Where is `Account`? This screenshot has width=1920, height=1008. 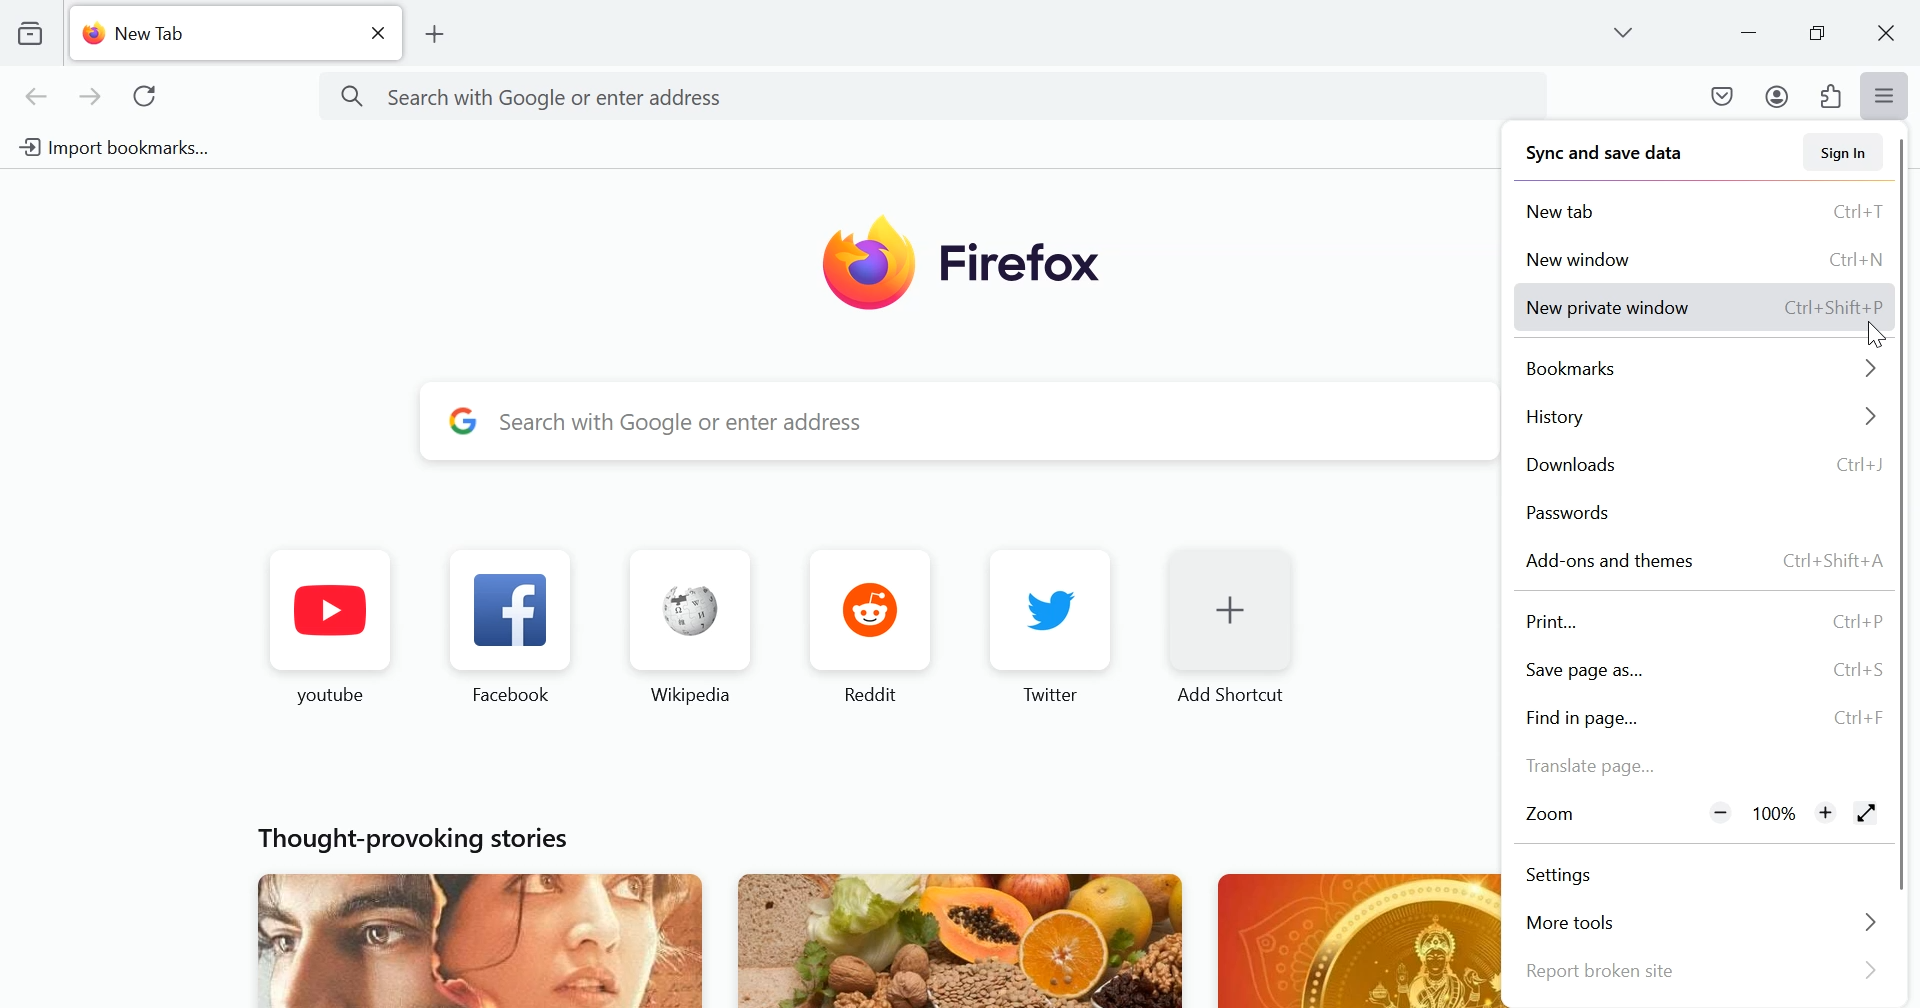
Account is located at coordinates (1776, 97).